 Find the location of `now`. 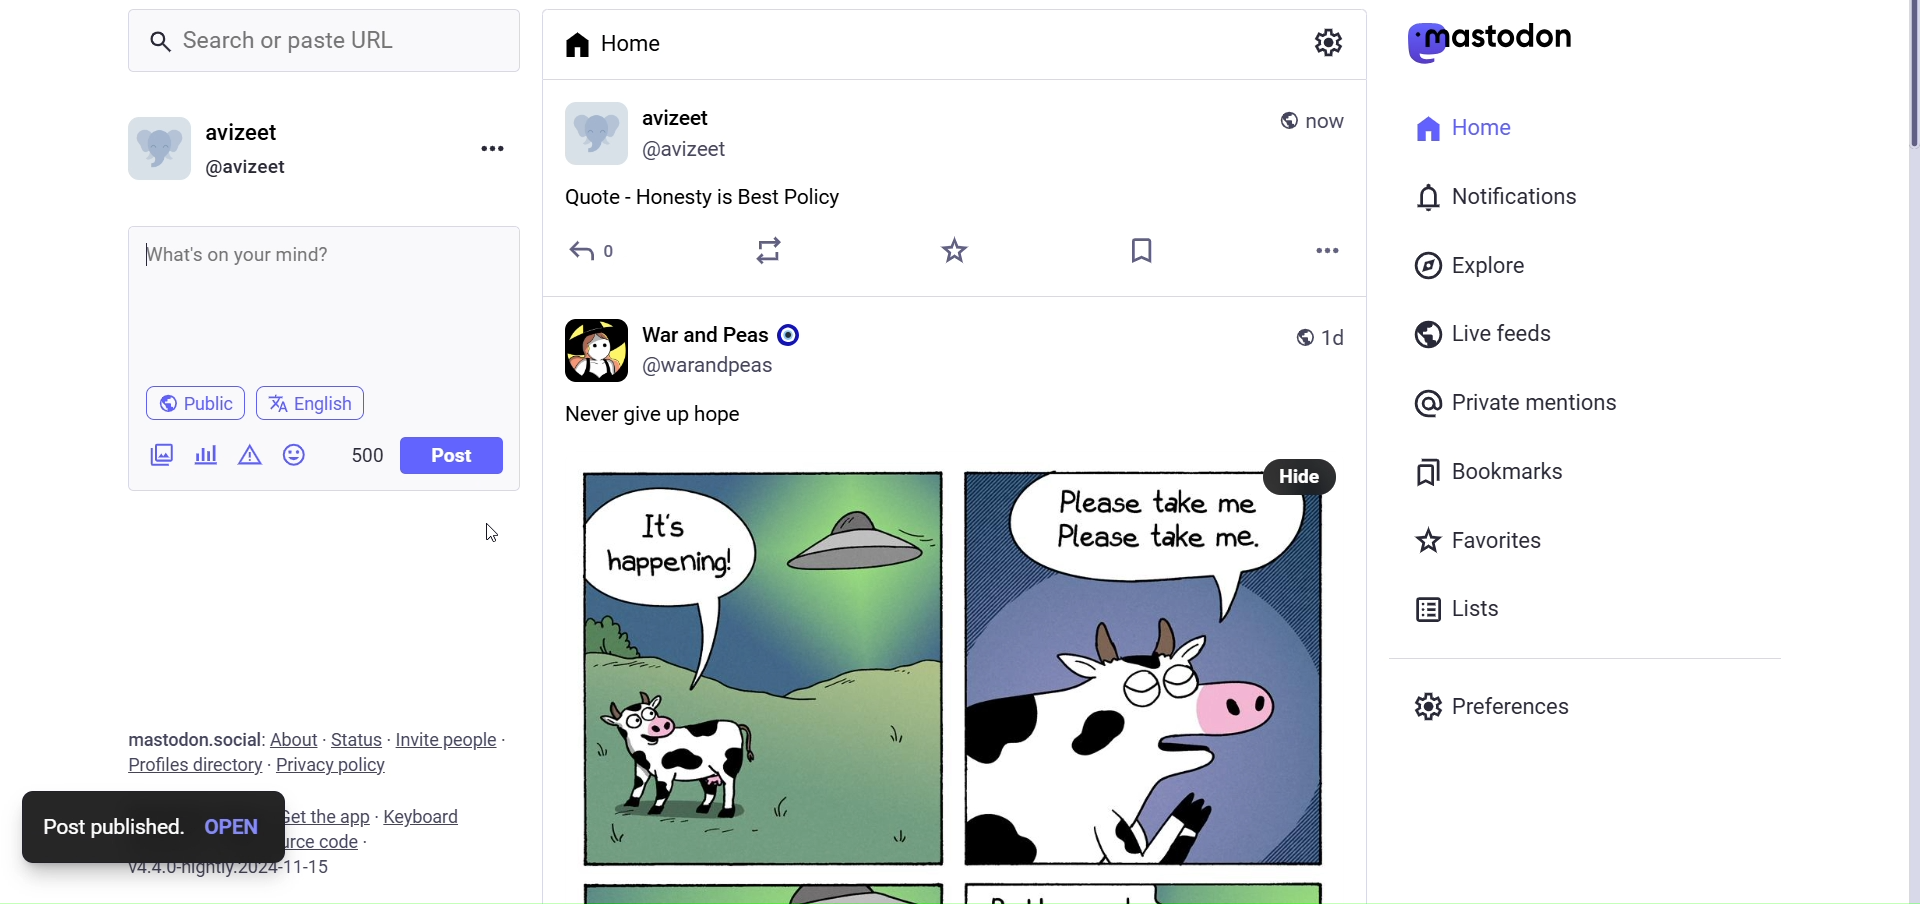

now is located at coordinates (1340, 118).